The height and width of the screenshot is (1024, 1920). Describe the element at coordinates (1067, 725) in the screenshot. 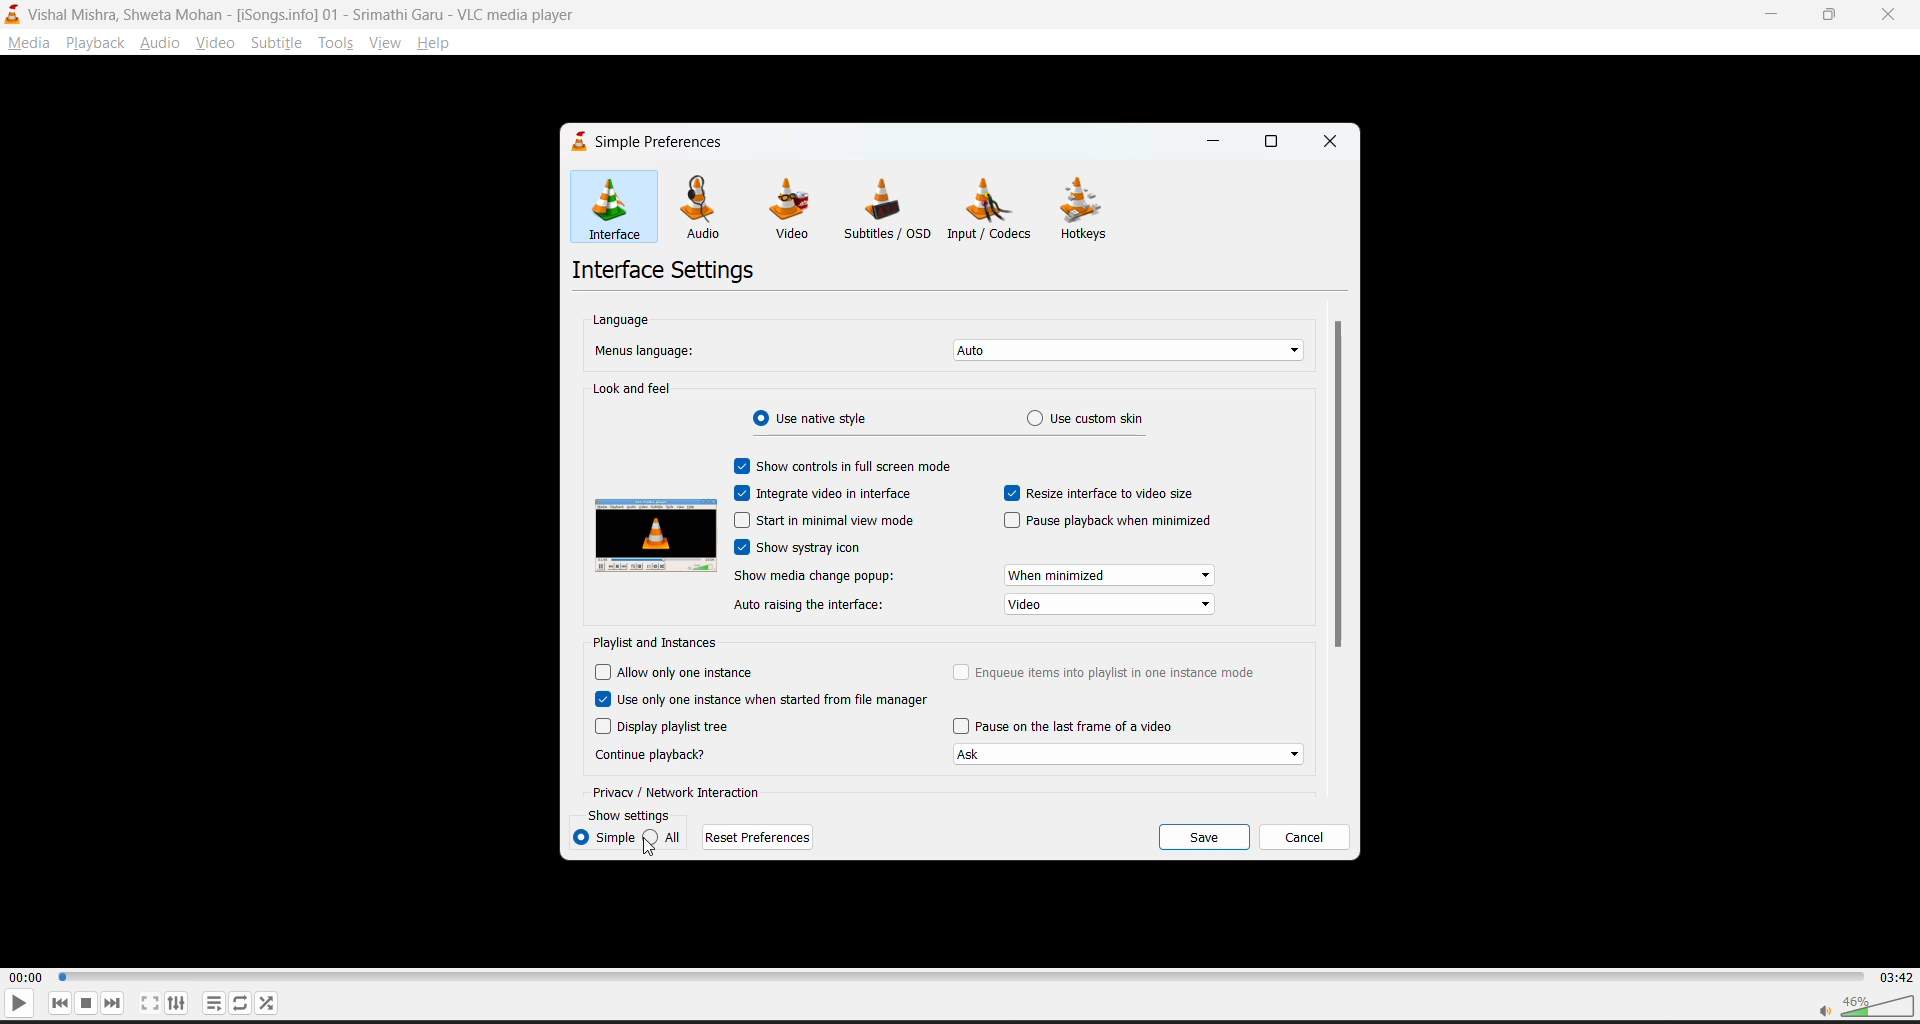

I see `pause on last frame` at that location.